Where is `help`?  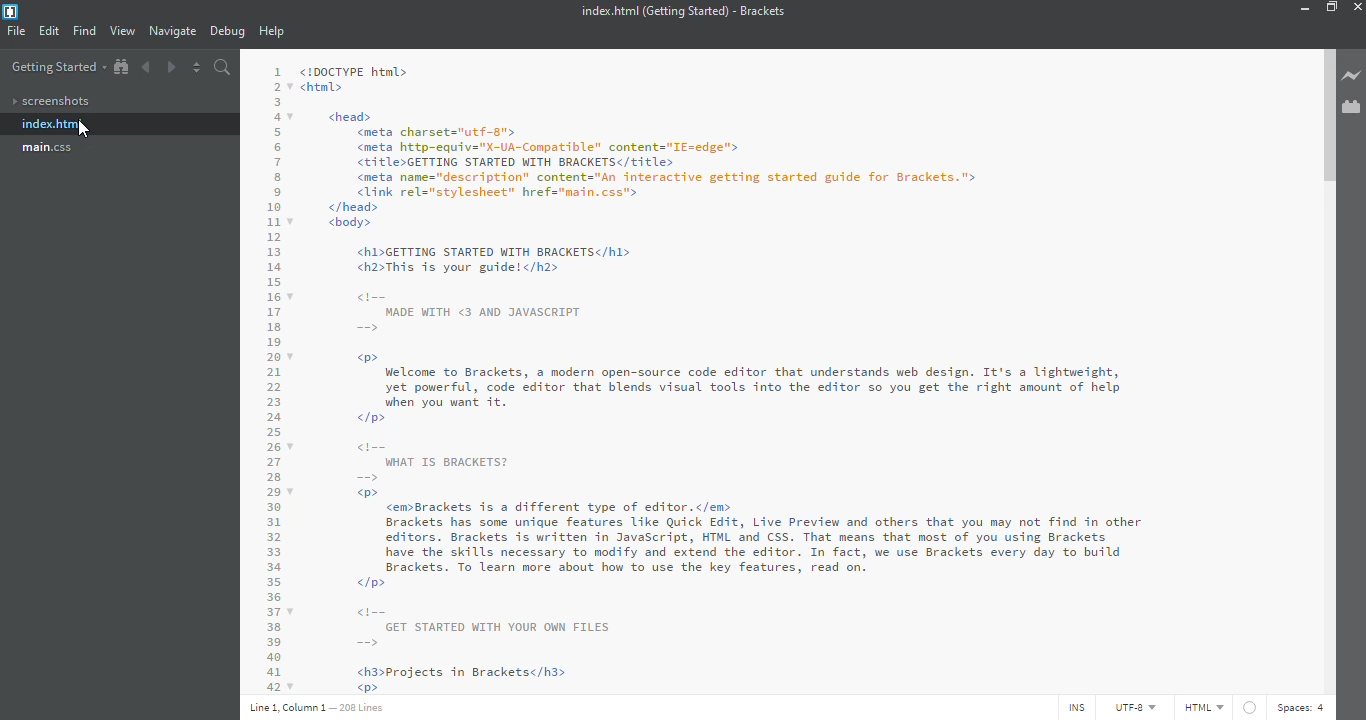
help is located at coordinates (274, 32).